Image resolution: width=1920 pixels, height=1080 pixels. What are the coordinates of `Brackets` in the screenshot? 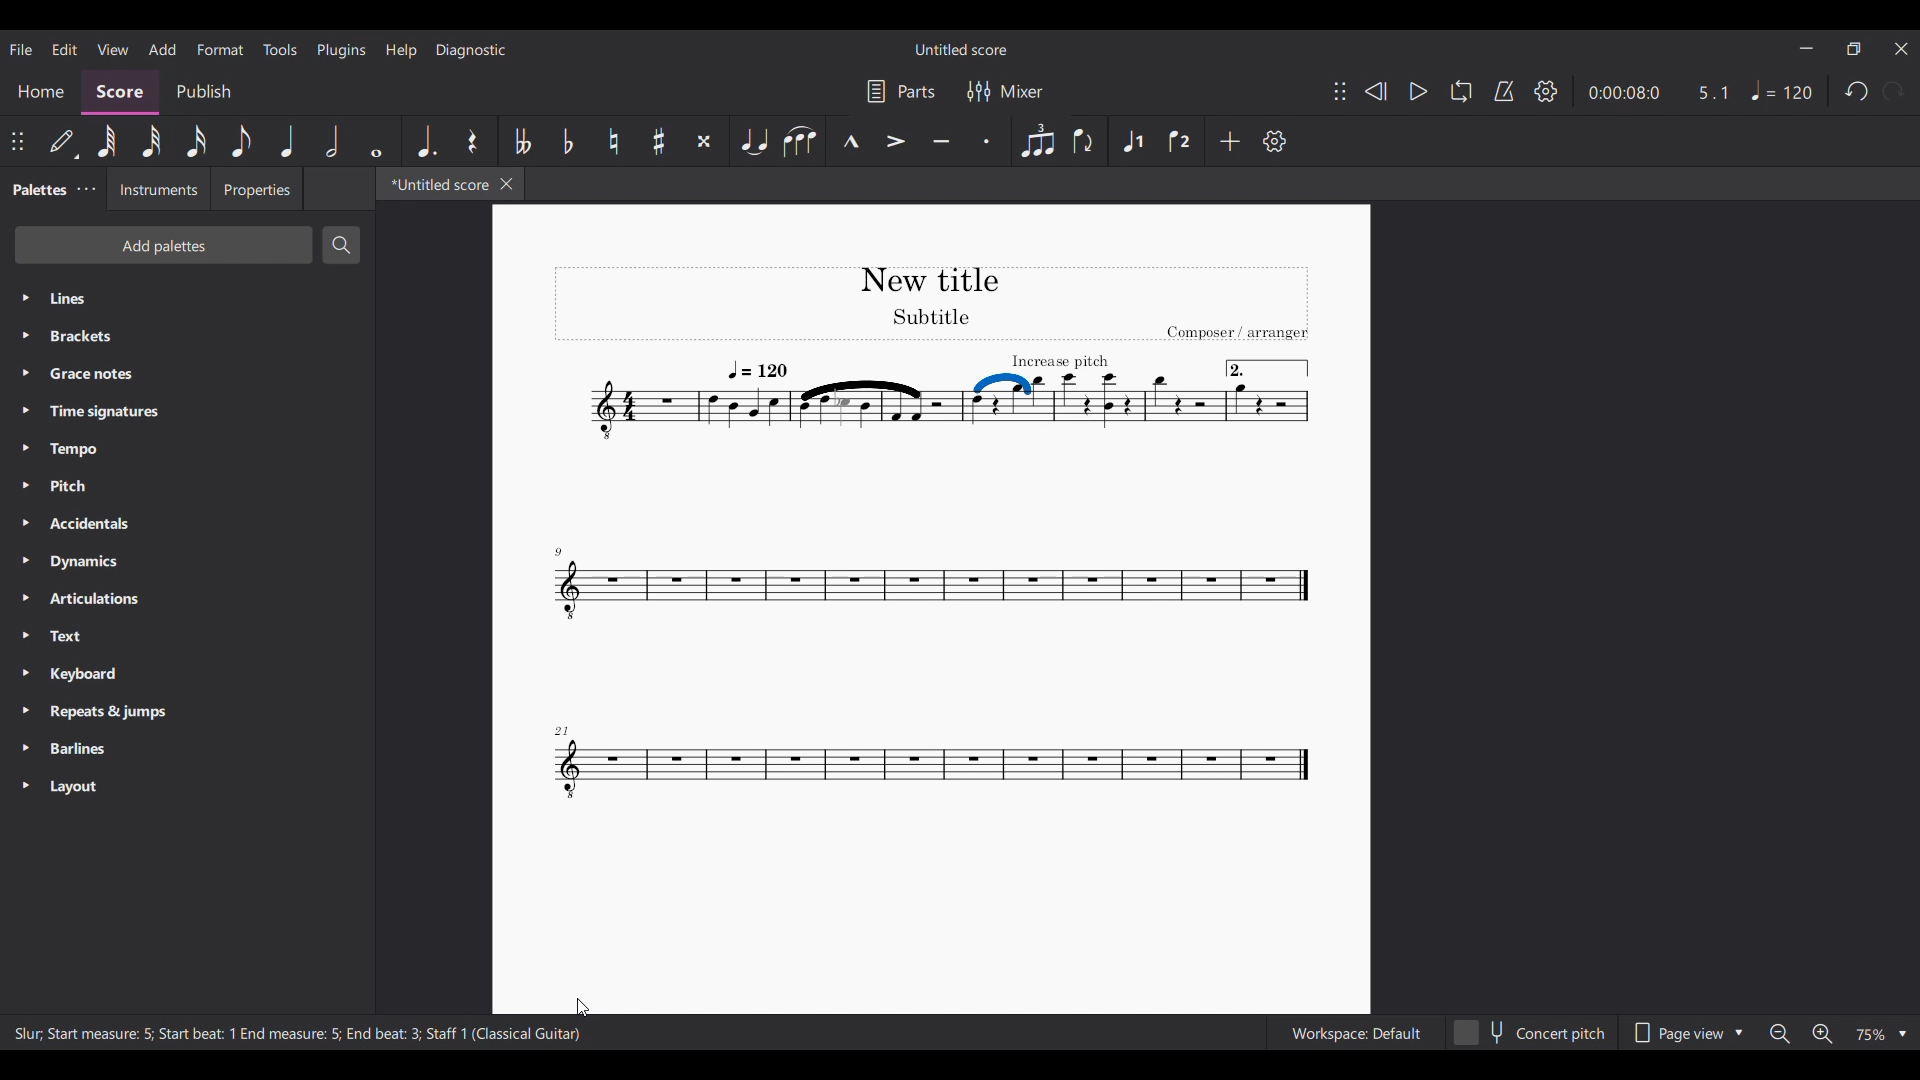 It's located at (188, 336).